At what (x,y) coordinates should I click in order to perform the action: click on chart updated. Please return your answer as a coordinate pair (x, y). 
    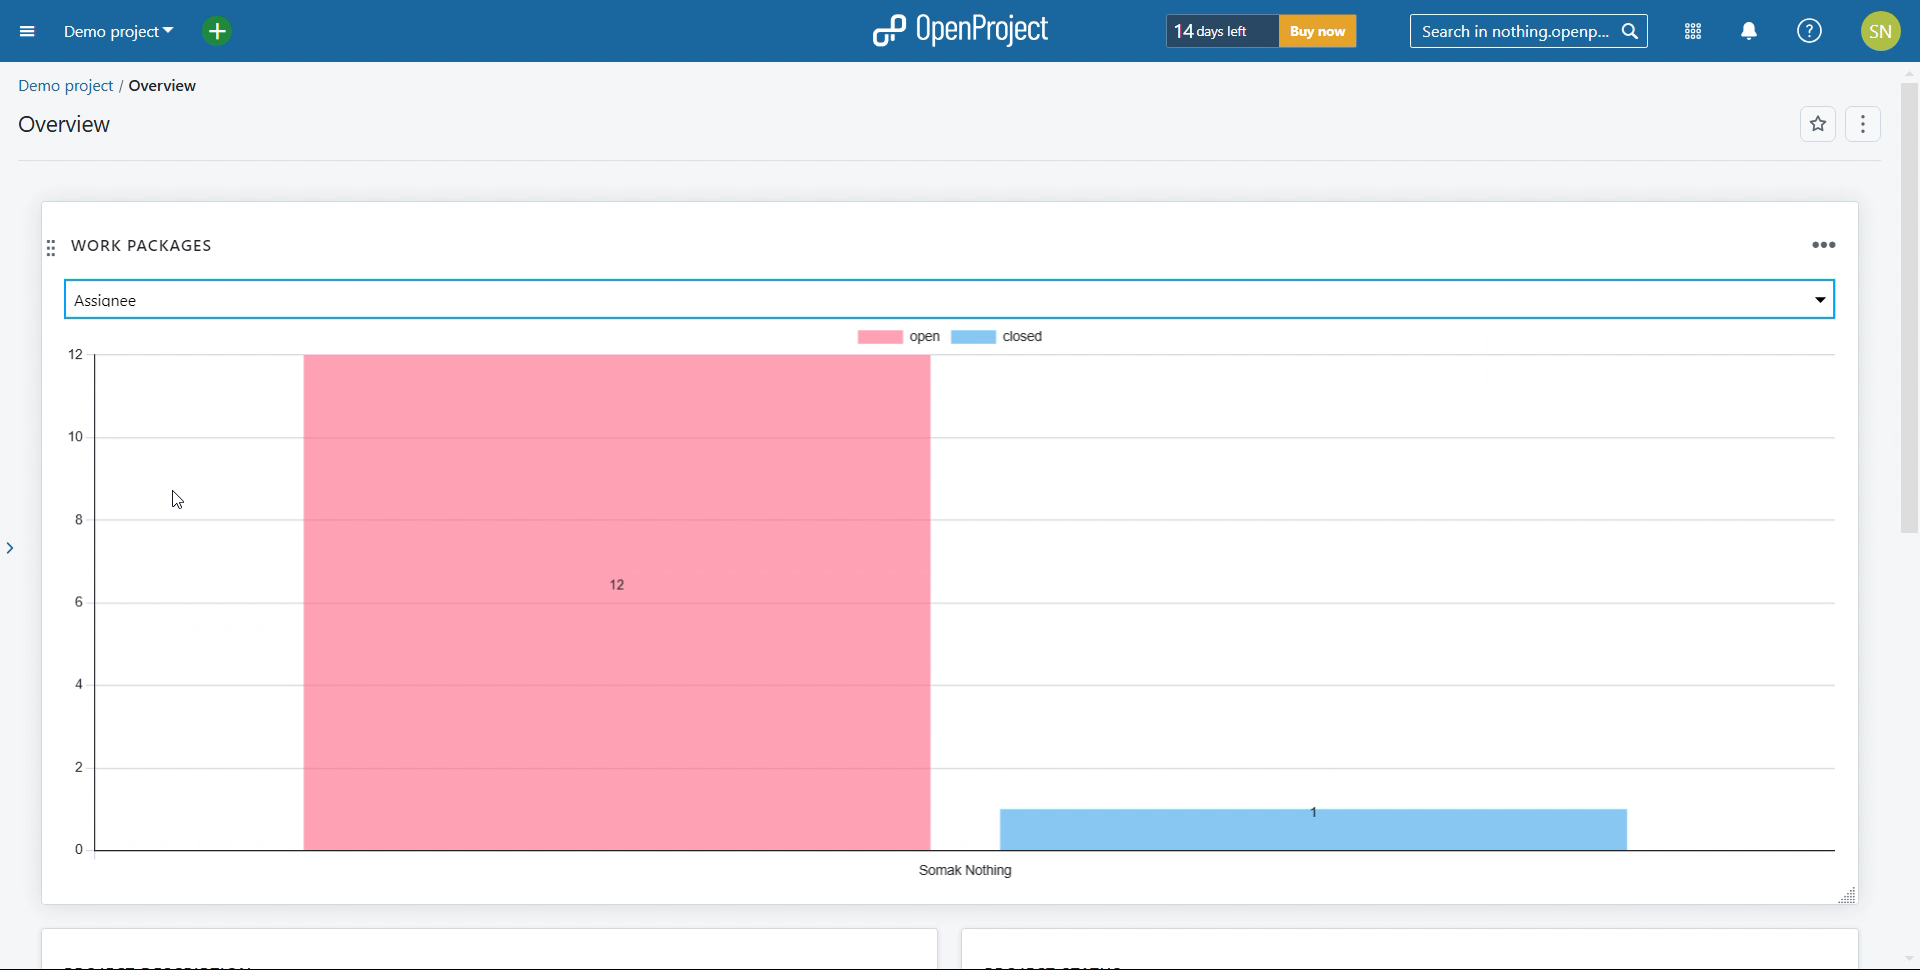
    Looking at the image, I should click on (947, 600).